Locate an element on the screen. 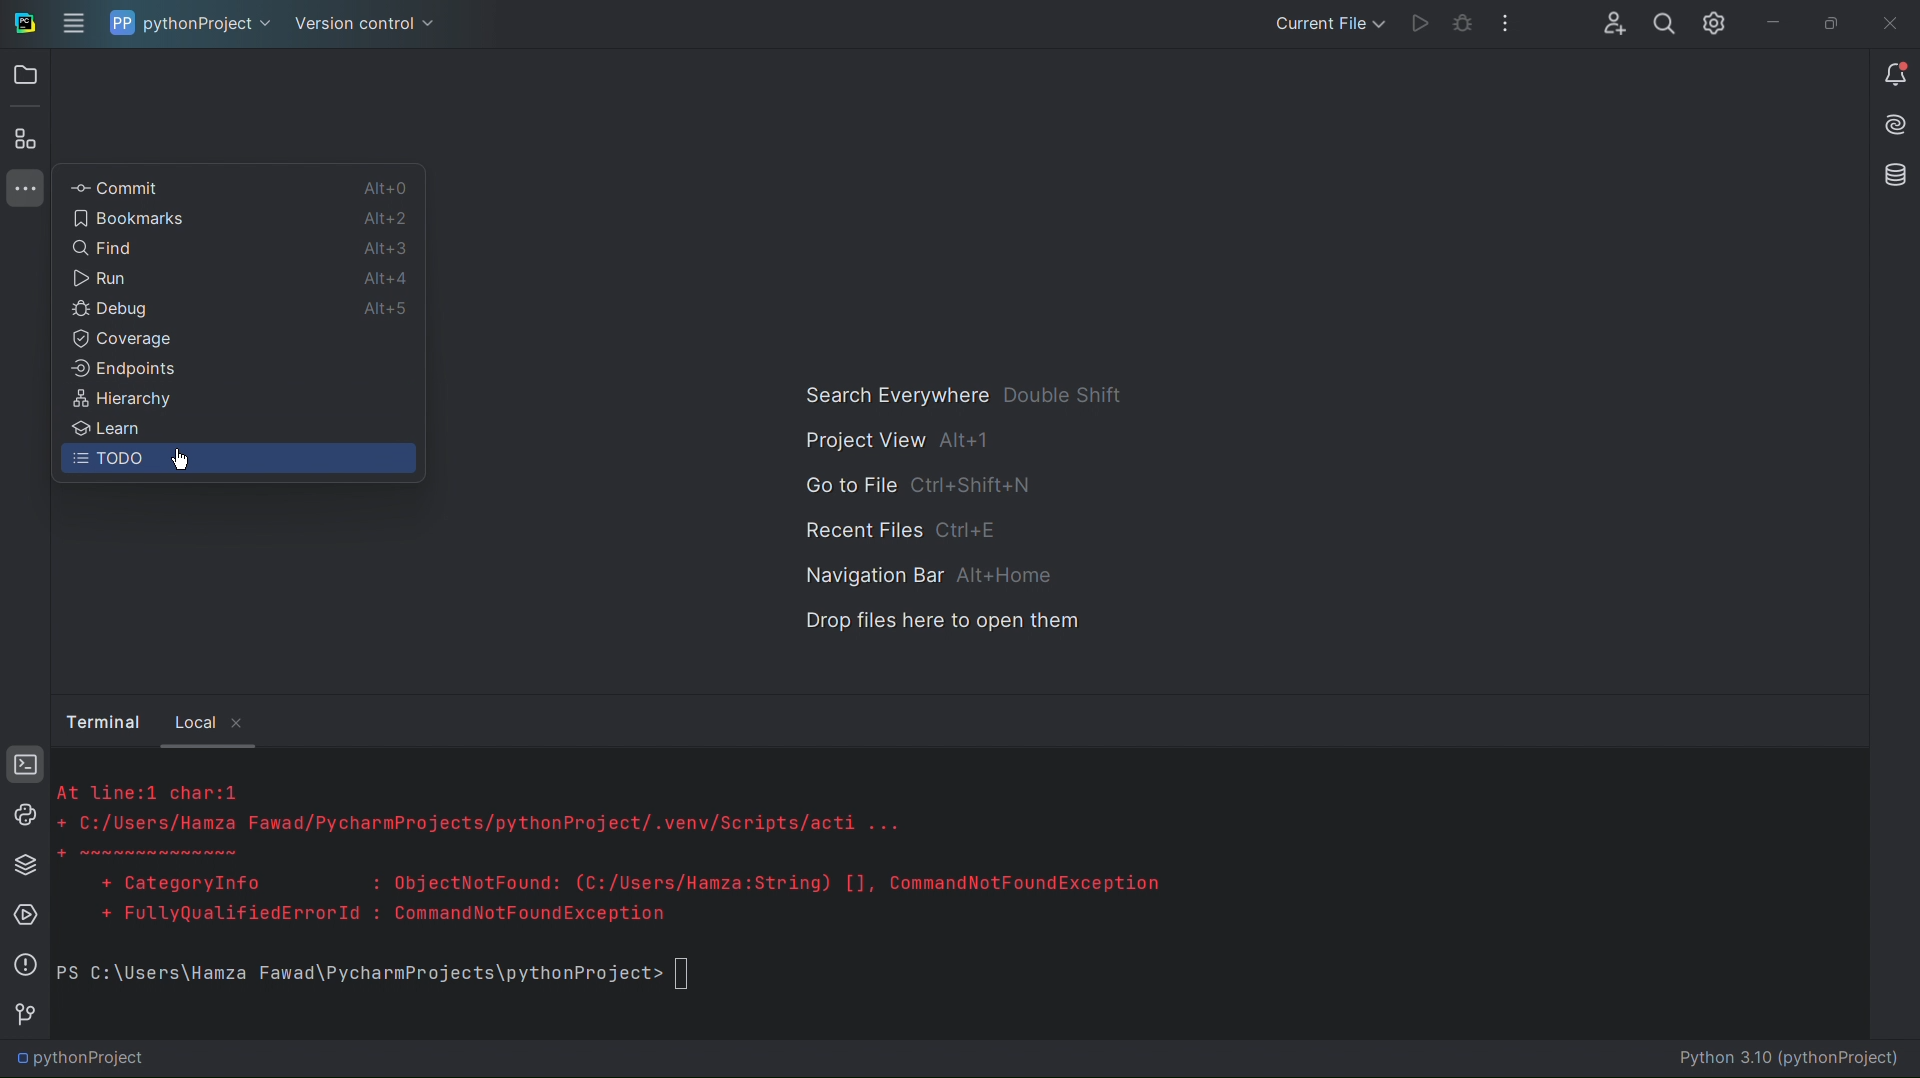  Drop Files Here to Open Them is located at coordinates (933, 627).